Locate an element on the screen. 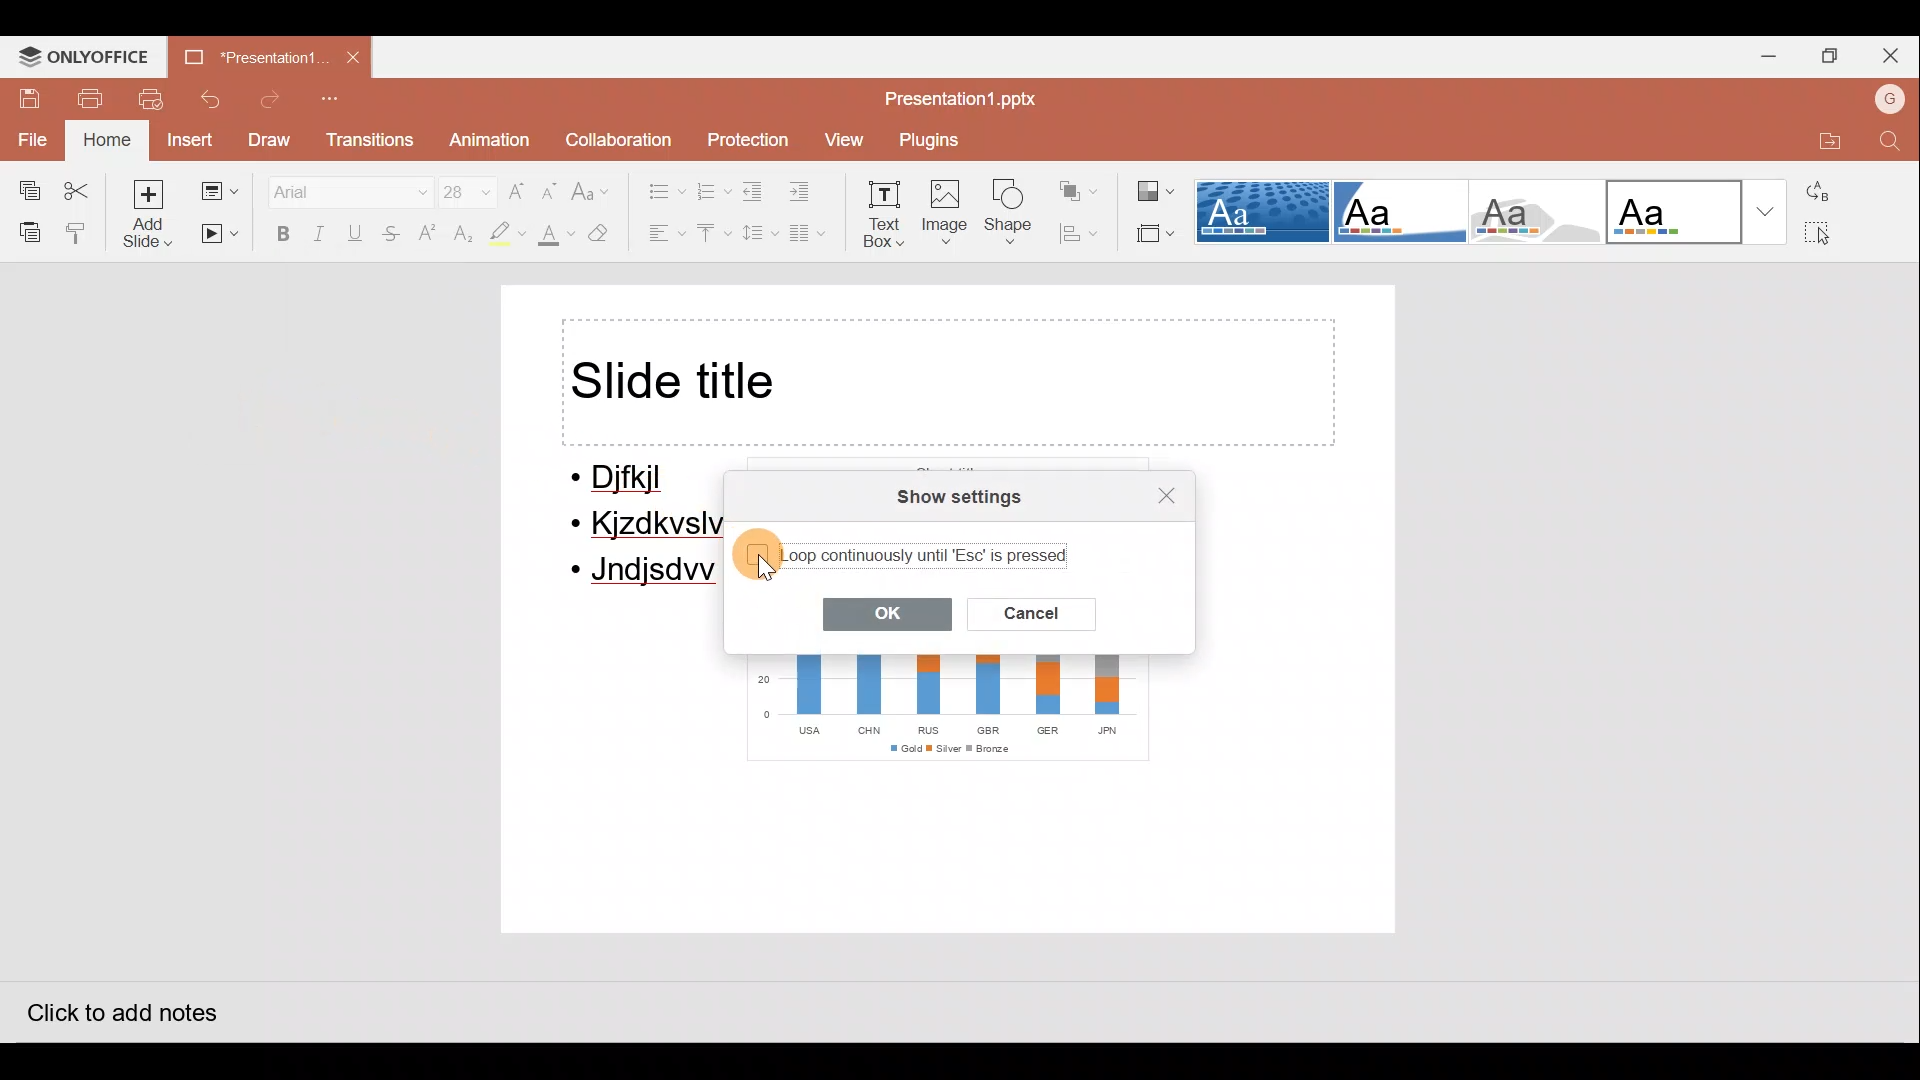 This screenshot has height=1080, width=1920. Dotted is located at coordinates (1261, 211).